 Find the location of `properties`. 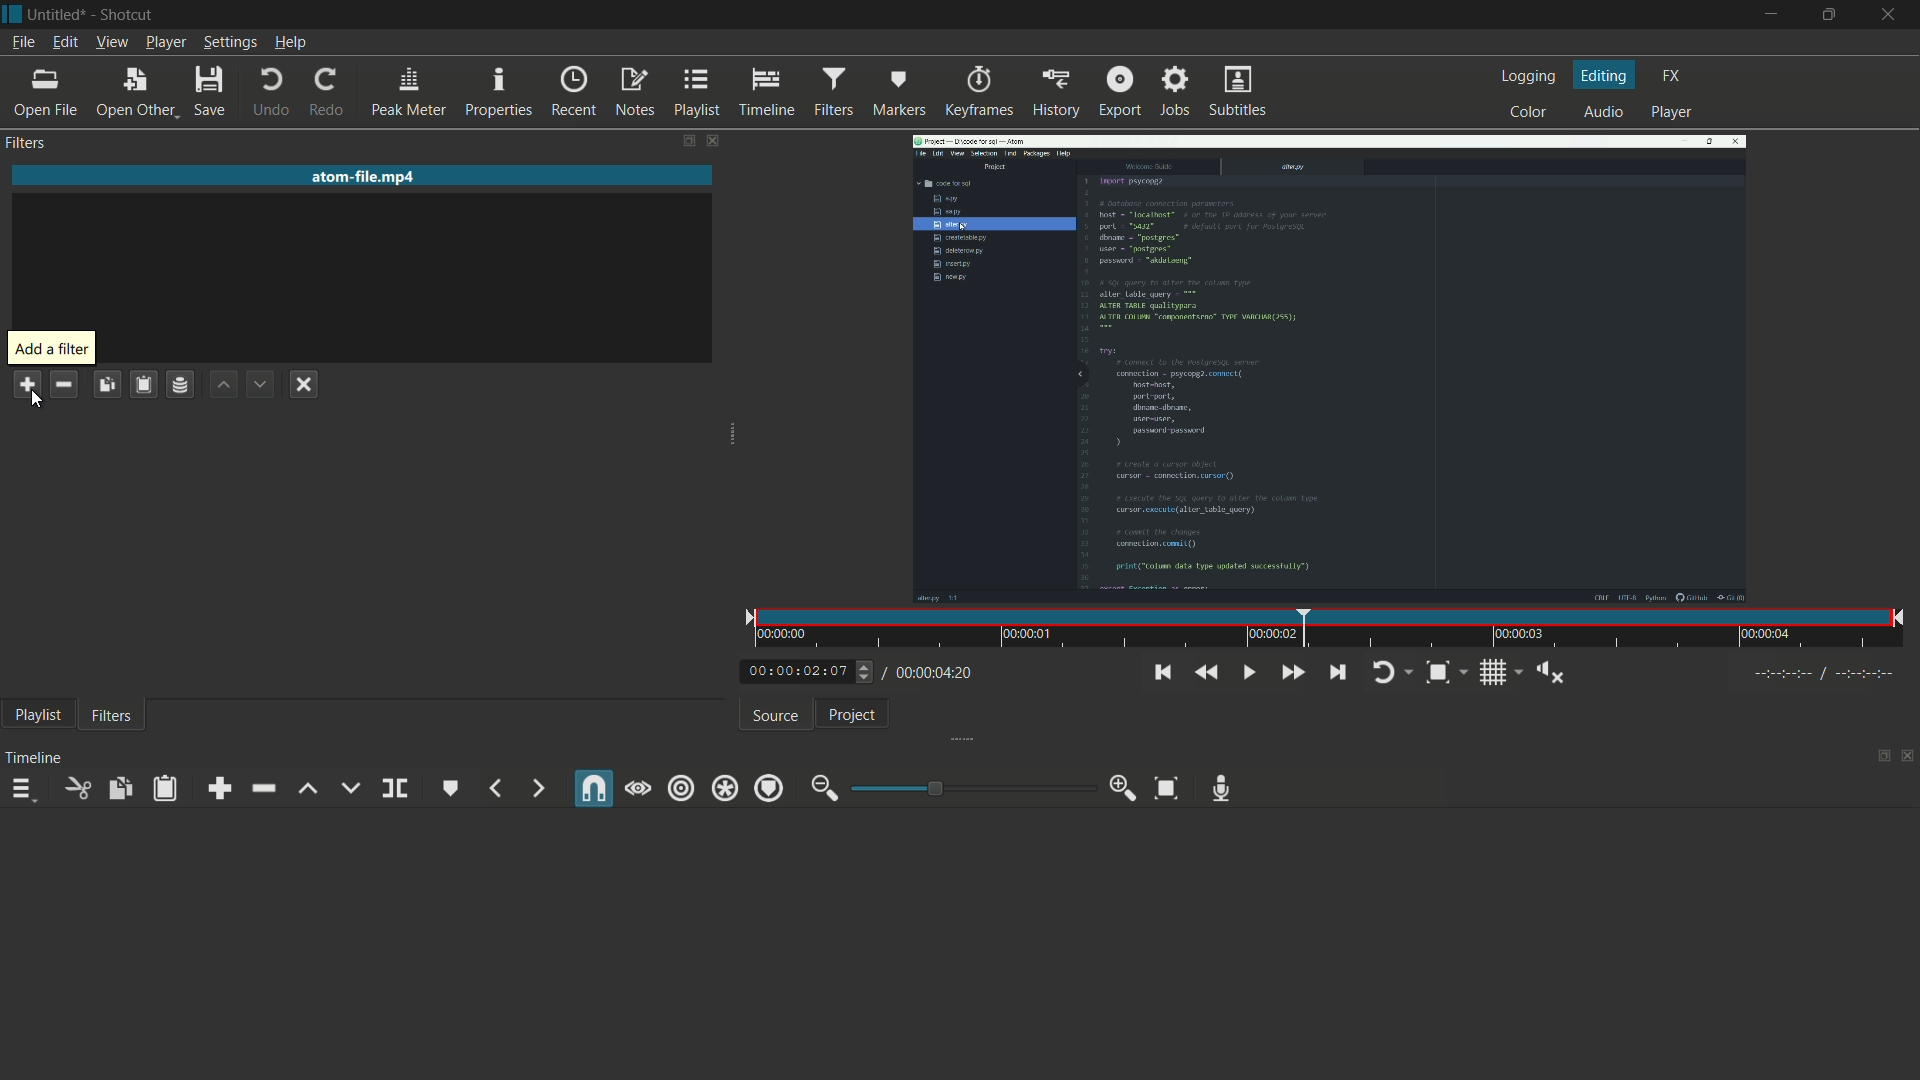

properties is located at coordinates (497, 93).